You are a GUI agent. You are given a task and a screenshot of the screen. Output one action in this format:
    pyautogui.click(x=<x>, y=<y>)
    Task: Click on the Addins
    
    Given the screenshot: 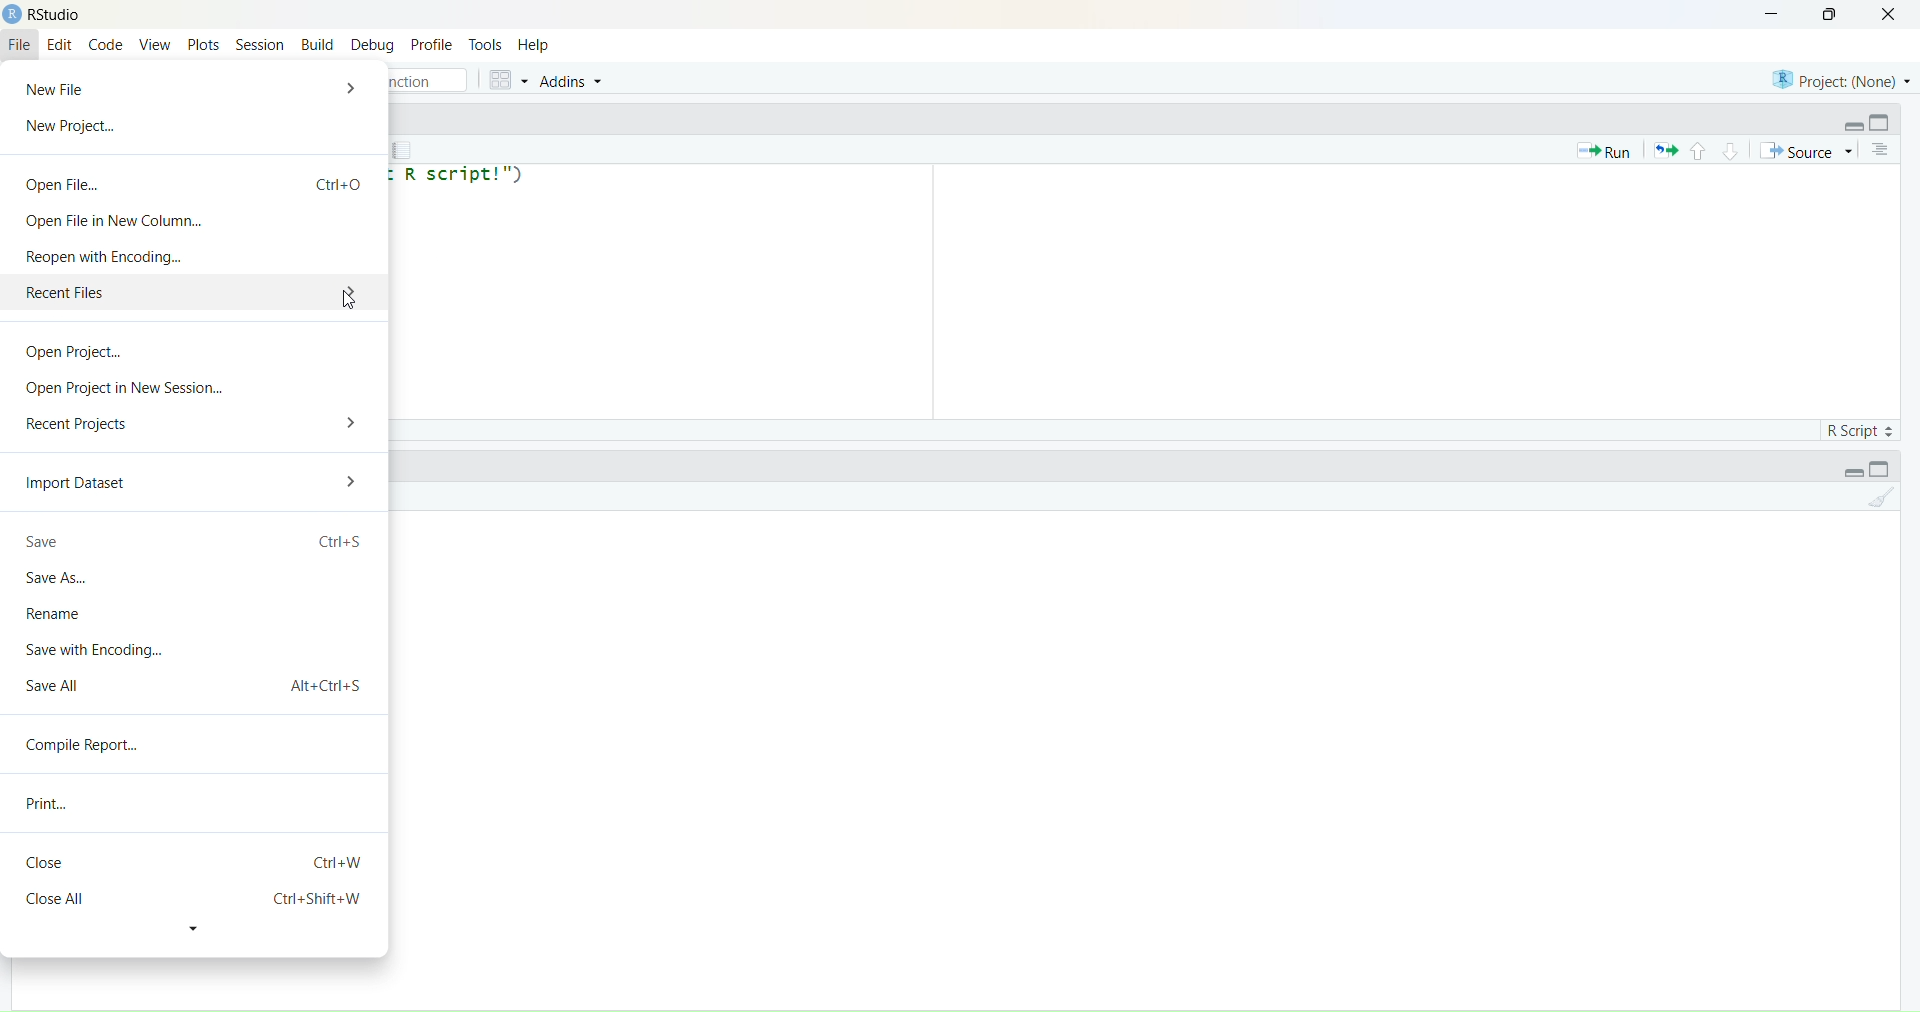 What is the action you would take?
    pyautogui.click(x=573, y=81)
    